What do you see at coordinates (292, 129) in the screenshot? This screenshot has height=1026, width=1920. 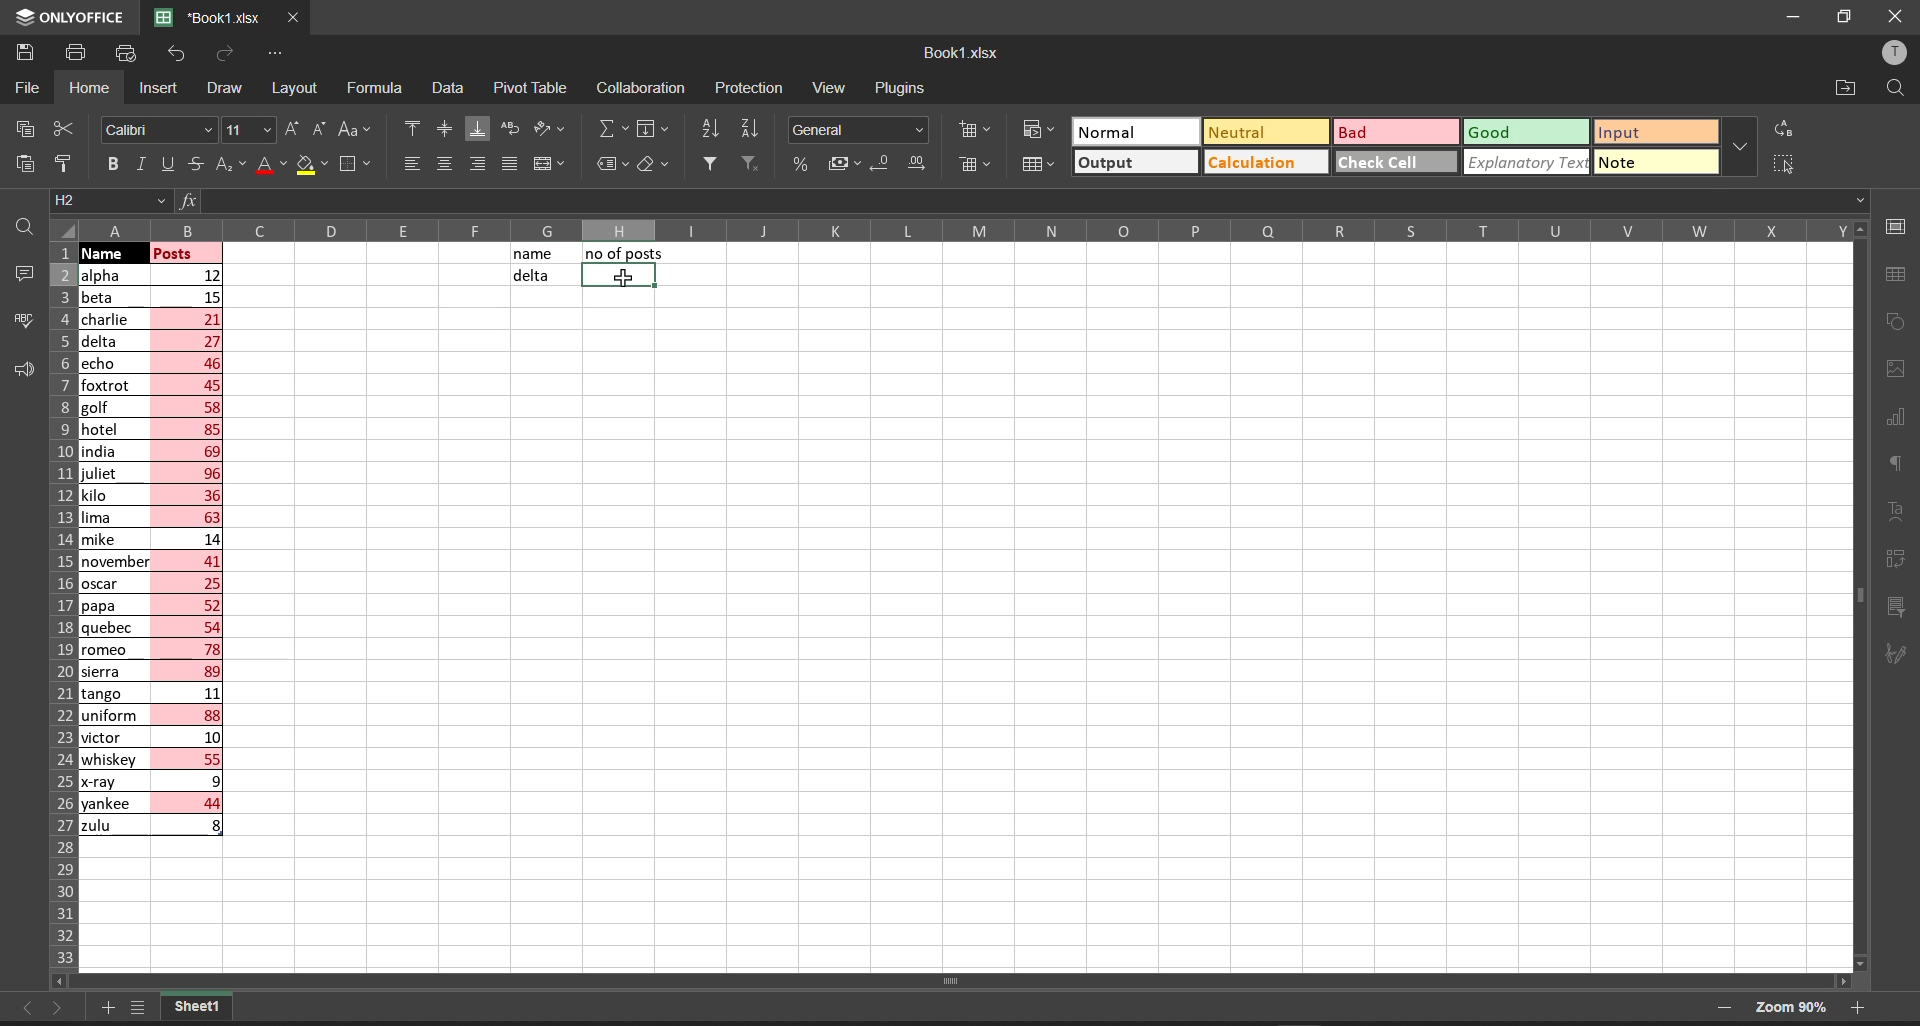 I see `increment font size` at bounding box center [292, 129].